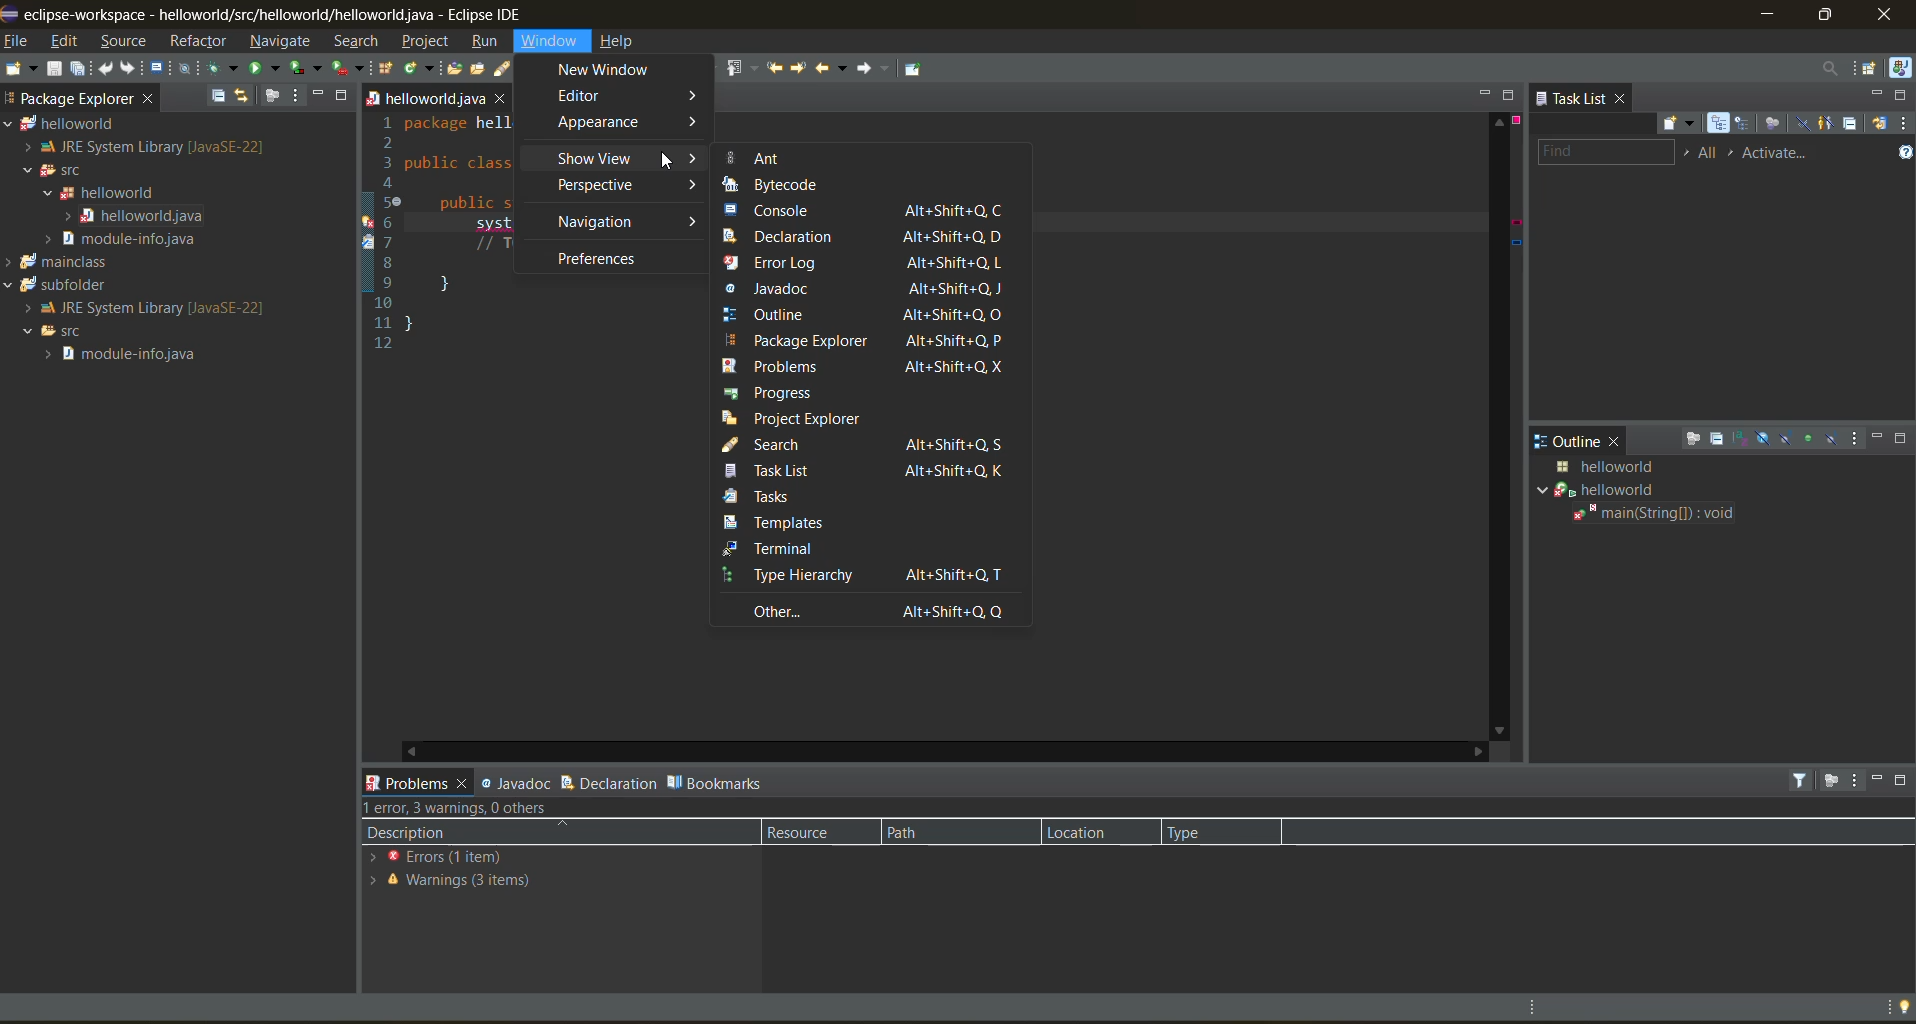 The width and height of the screenshot is (1916, 1024). What do you see at coordinates (273, 13) in the screenshot?
I see `me eclipse-workspace - helloworld/src/helloworlid/helloworld.java - Eclipse IDE` at bounding box center [273, 13].